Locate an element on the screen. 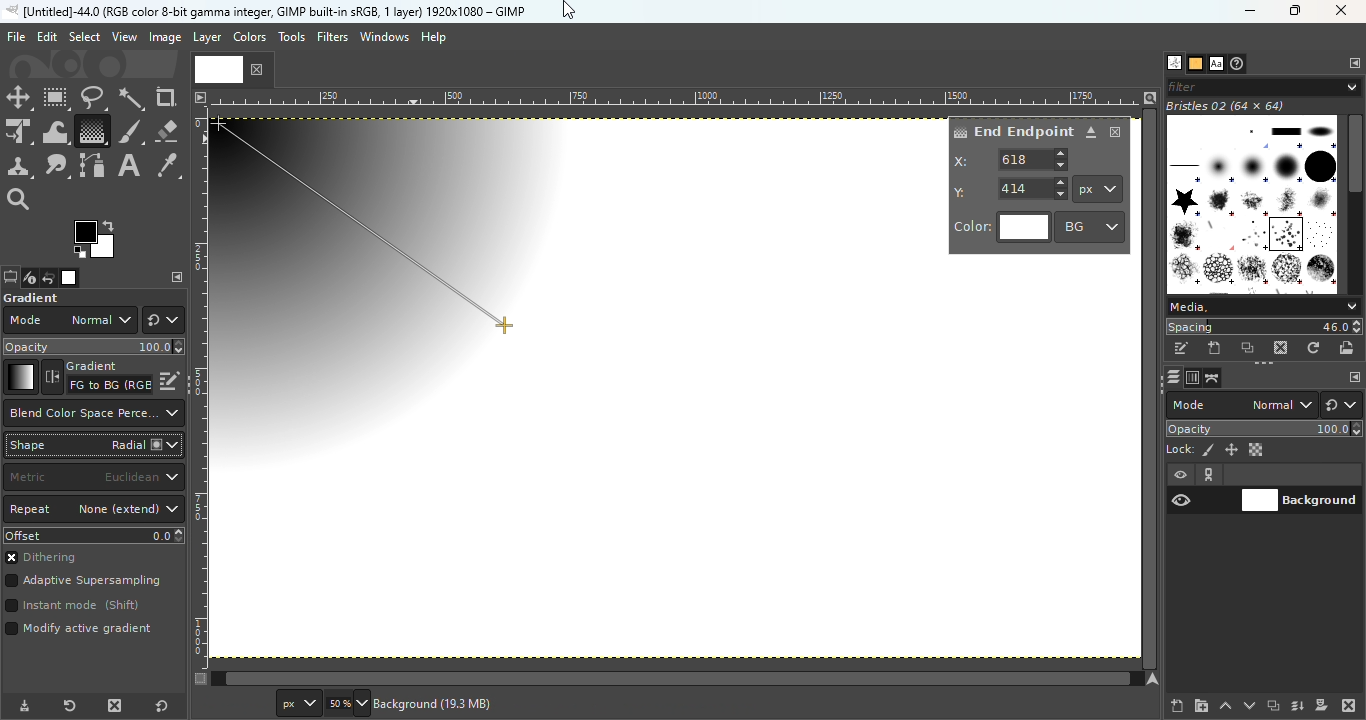 The image size is (1366, 720). Filter is located at coordinates (1264, 86).